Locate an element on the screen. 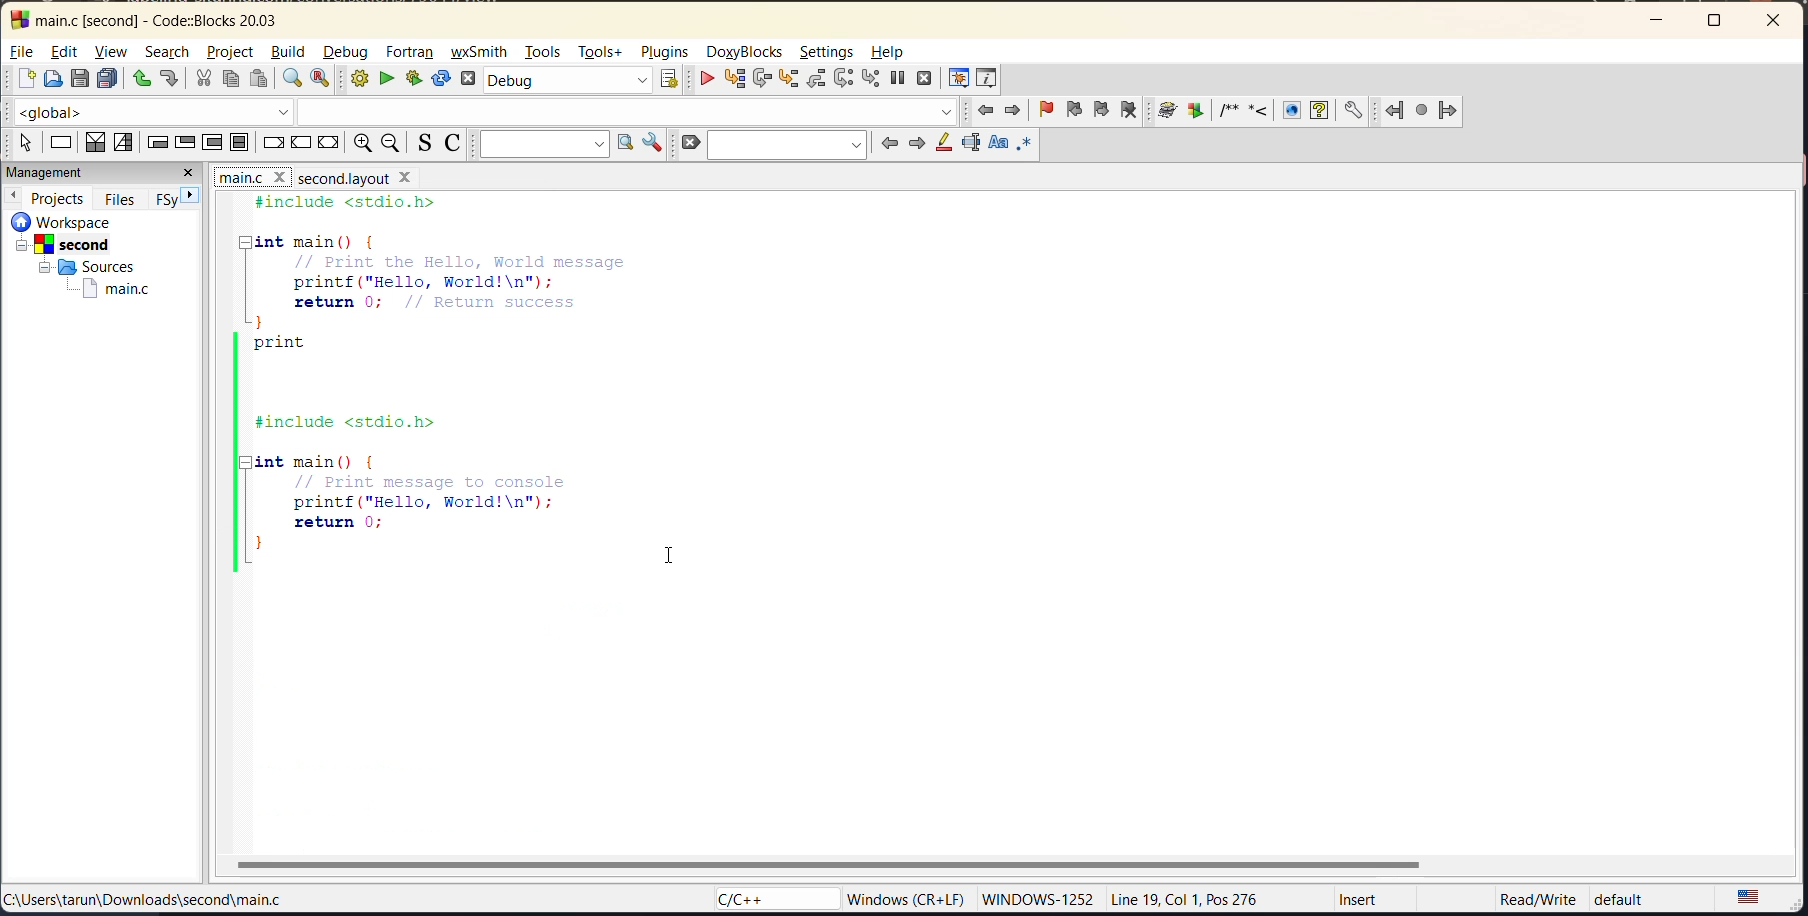 The height and width of the screenshot is (916, 1808). run to cursor is located at coordinates (739, 79).